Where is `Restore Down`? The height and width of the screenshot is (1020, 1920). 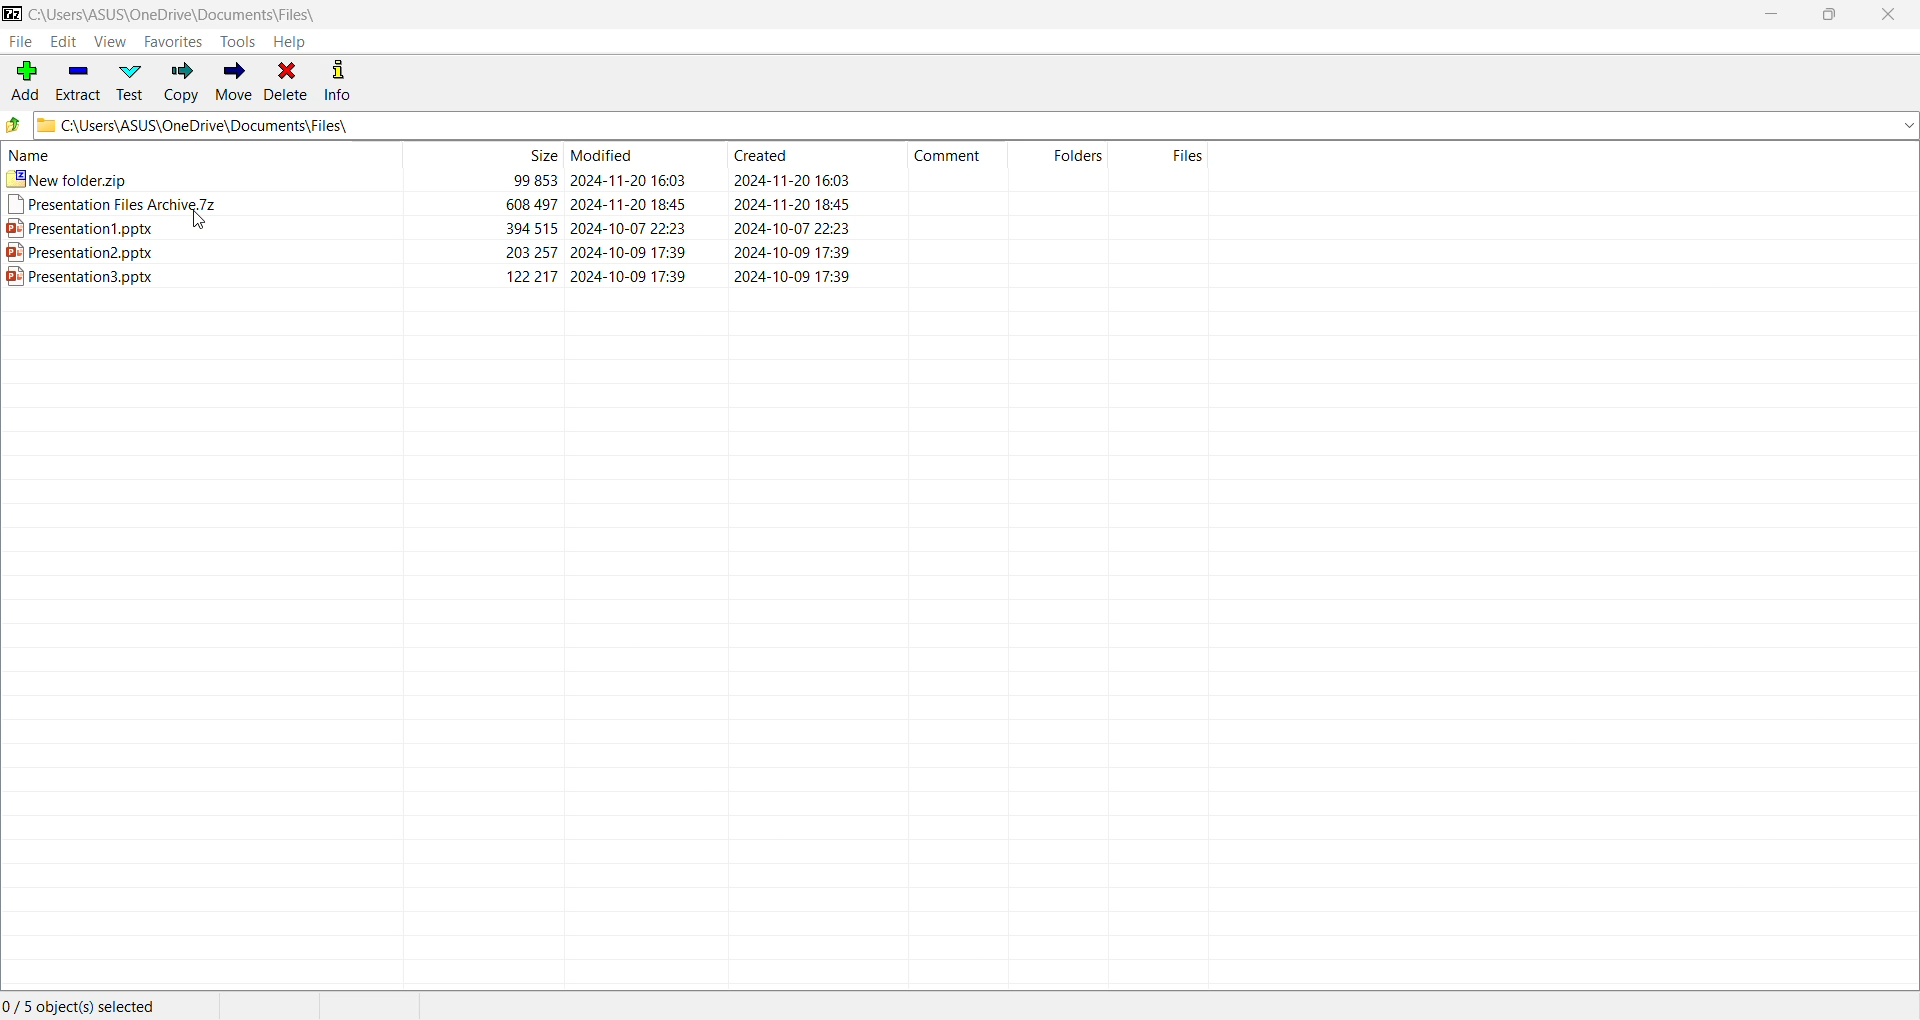 Restore Down is located at coordinates (1836, 14).